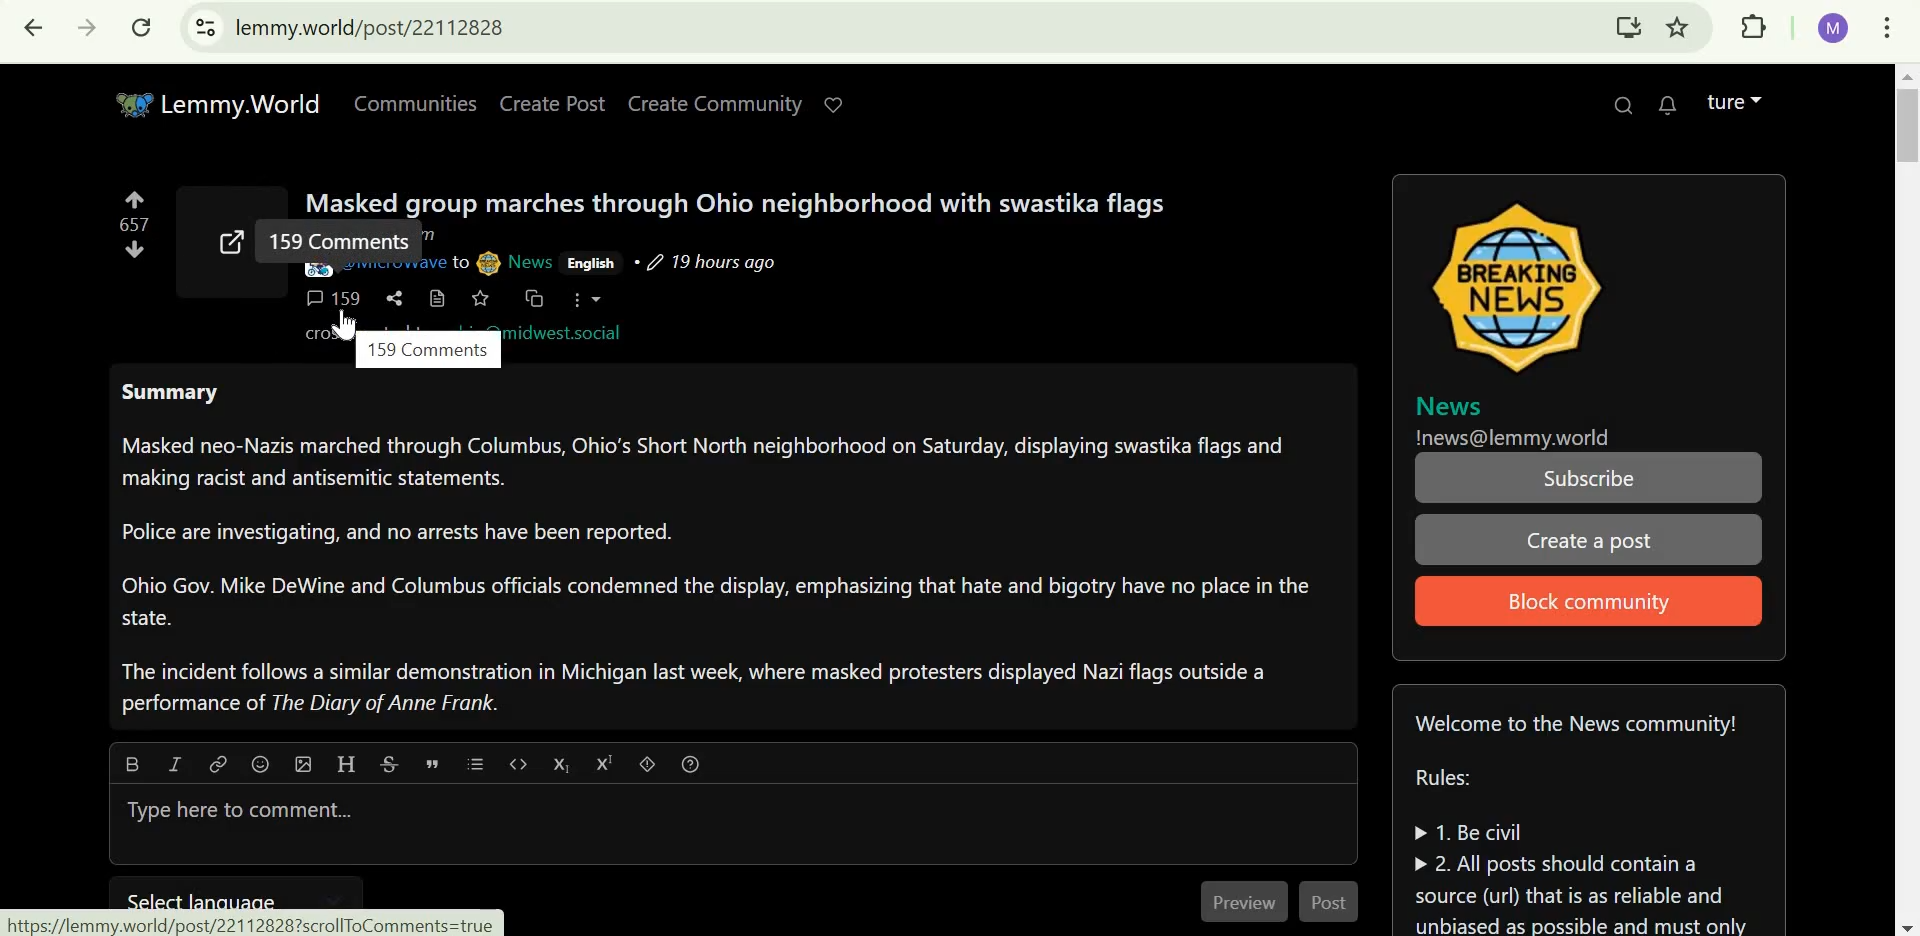  Describe the element at coordinates (483, 299) in the screenshot. I see `save` at that location.